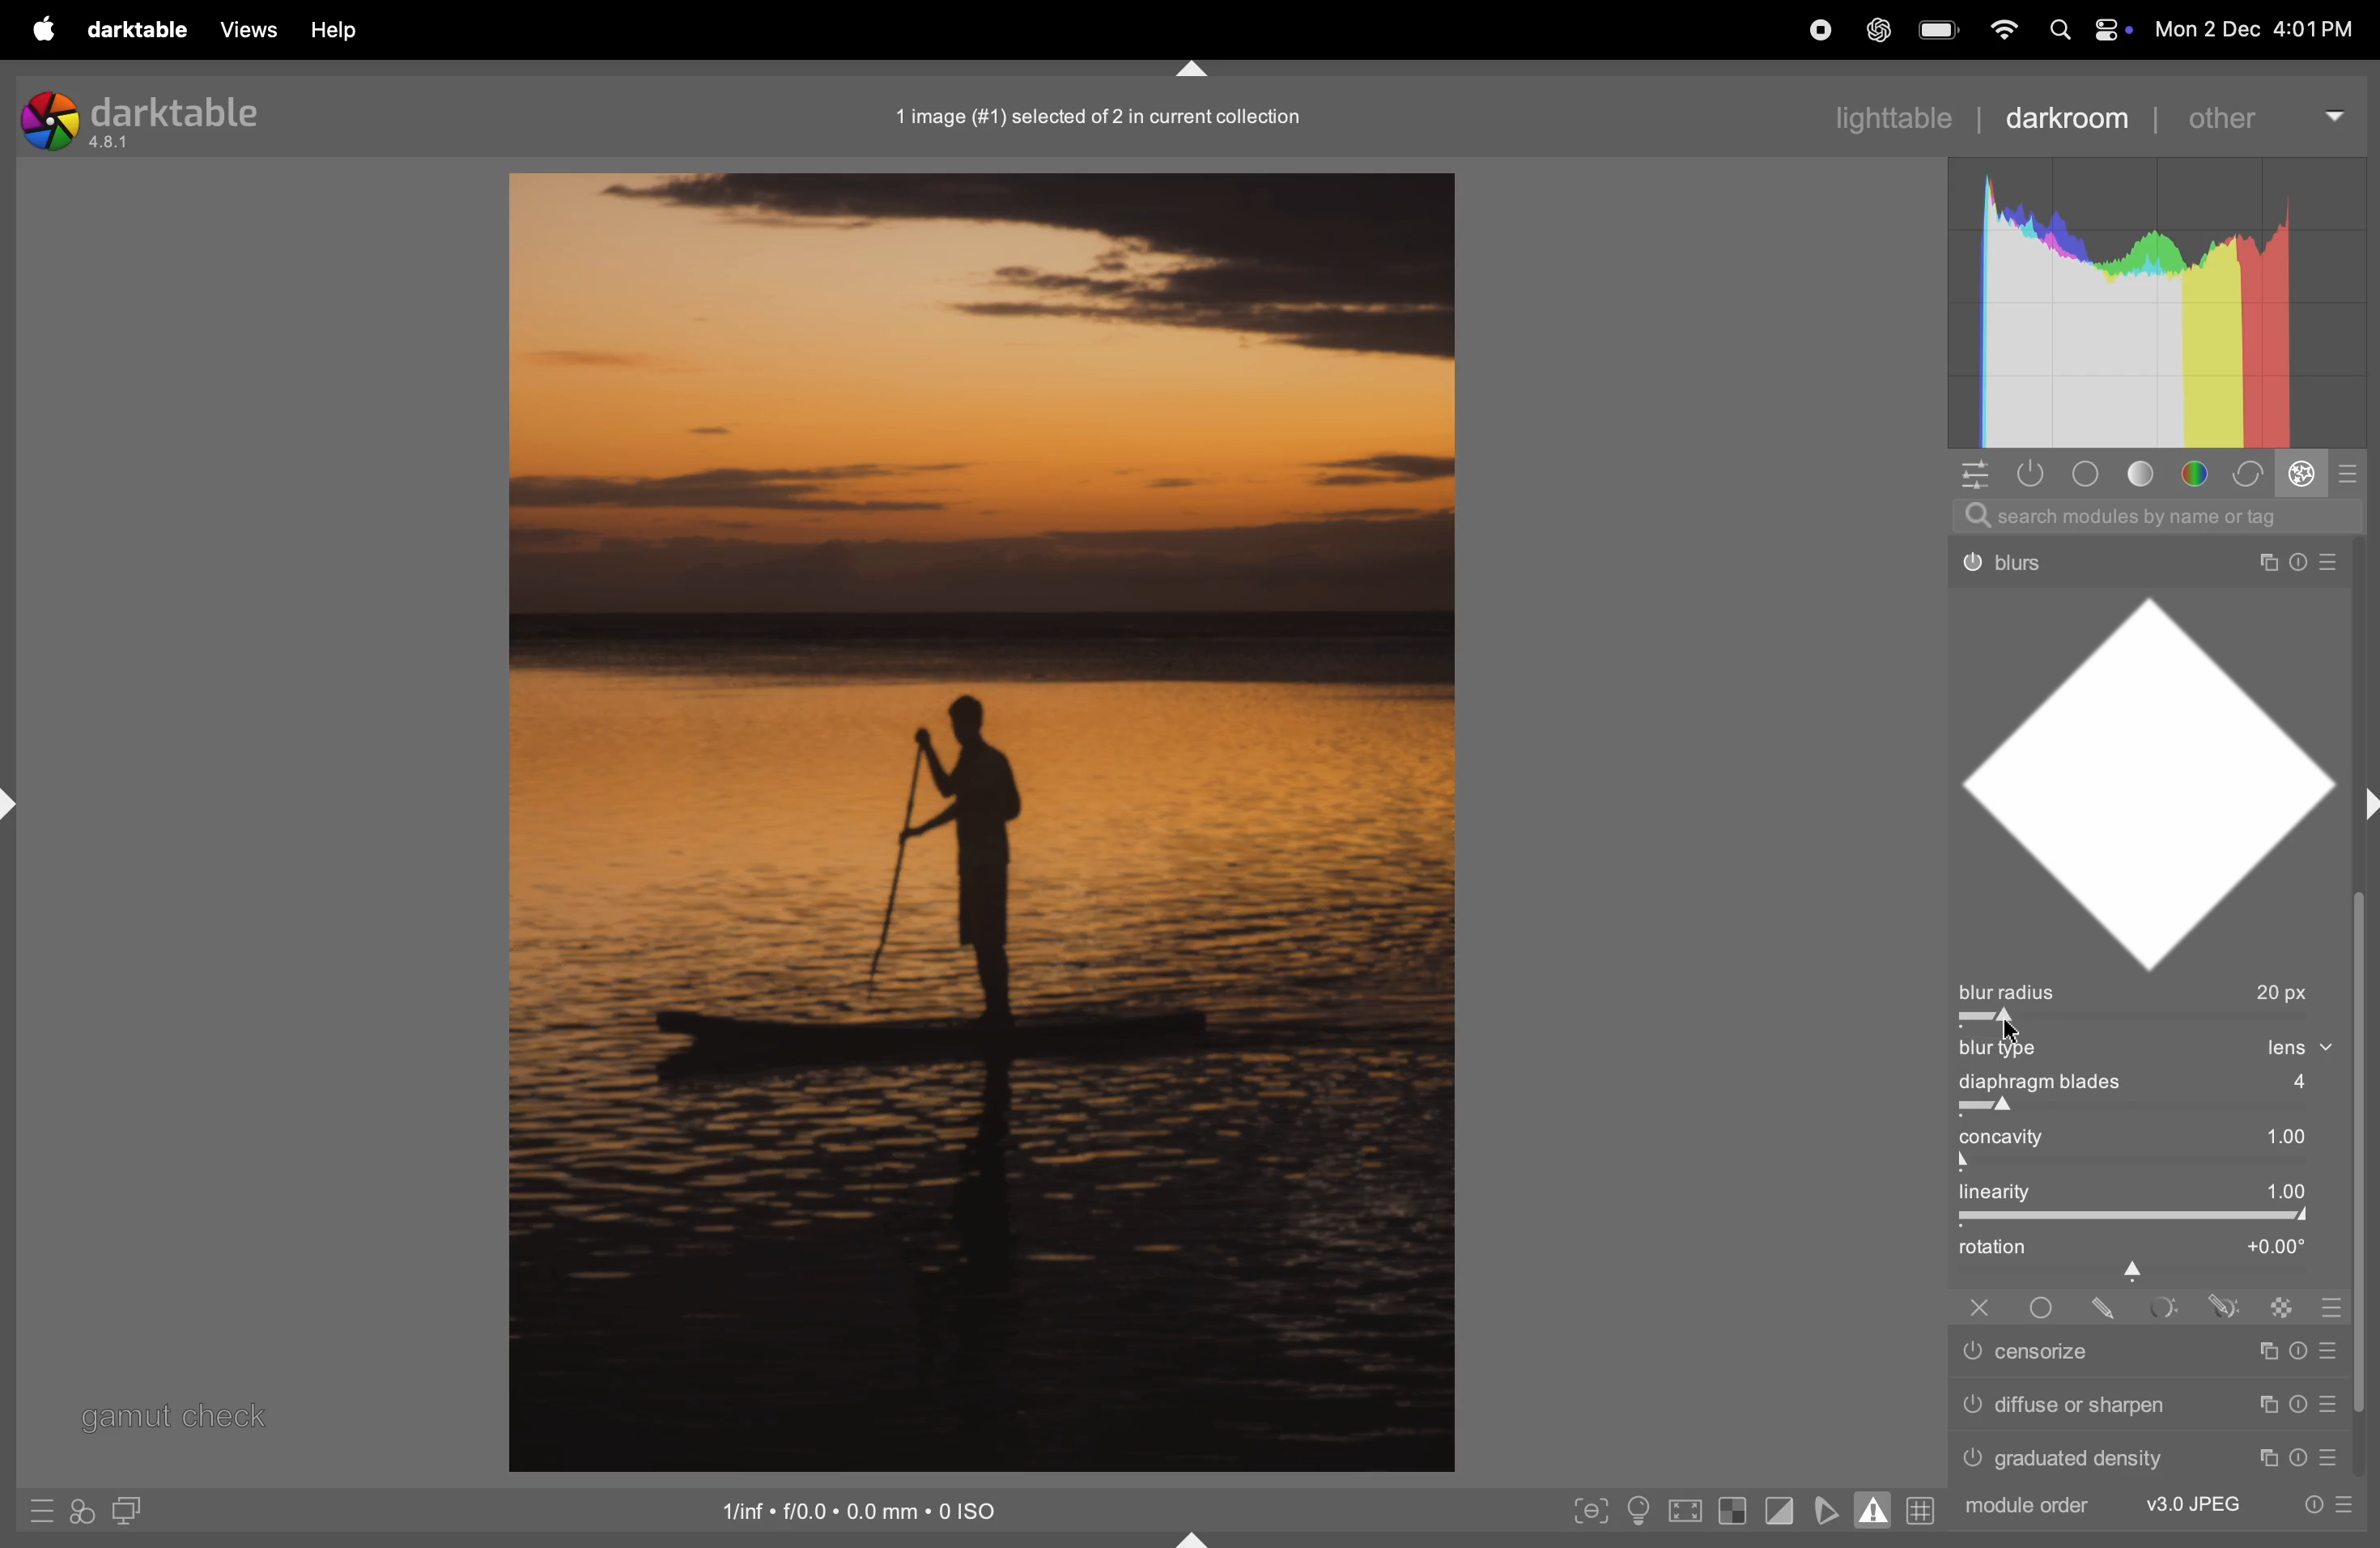 The width and height of the screenshot is (2380, 1548). What do you see at coordinates (2163, 1308) in the screenshot?
I see `` at bounding box center [2163, 1308].